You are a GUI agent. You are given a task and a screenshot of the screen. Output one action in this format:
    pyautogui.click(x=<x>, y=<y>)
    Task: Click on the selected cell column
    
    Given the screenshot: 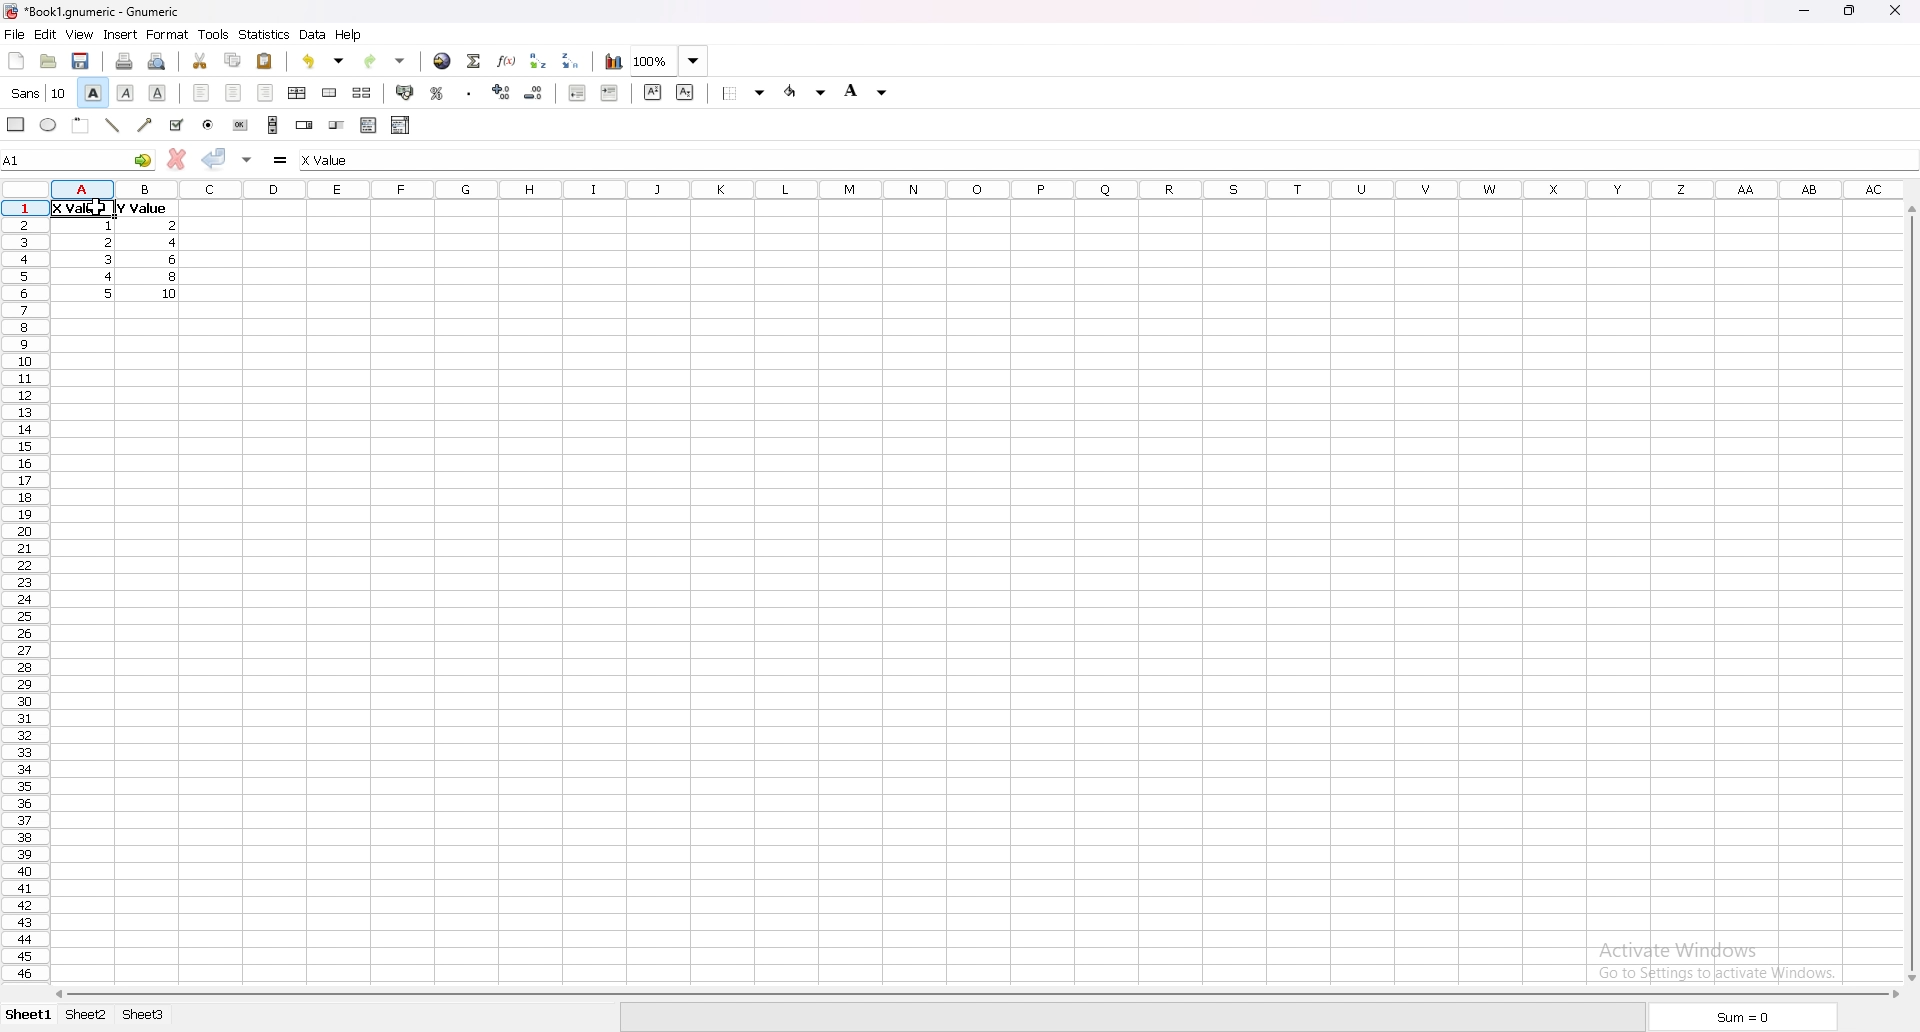 What is the action you would take?
    pyautogui.click(x=84, y=189)
    